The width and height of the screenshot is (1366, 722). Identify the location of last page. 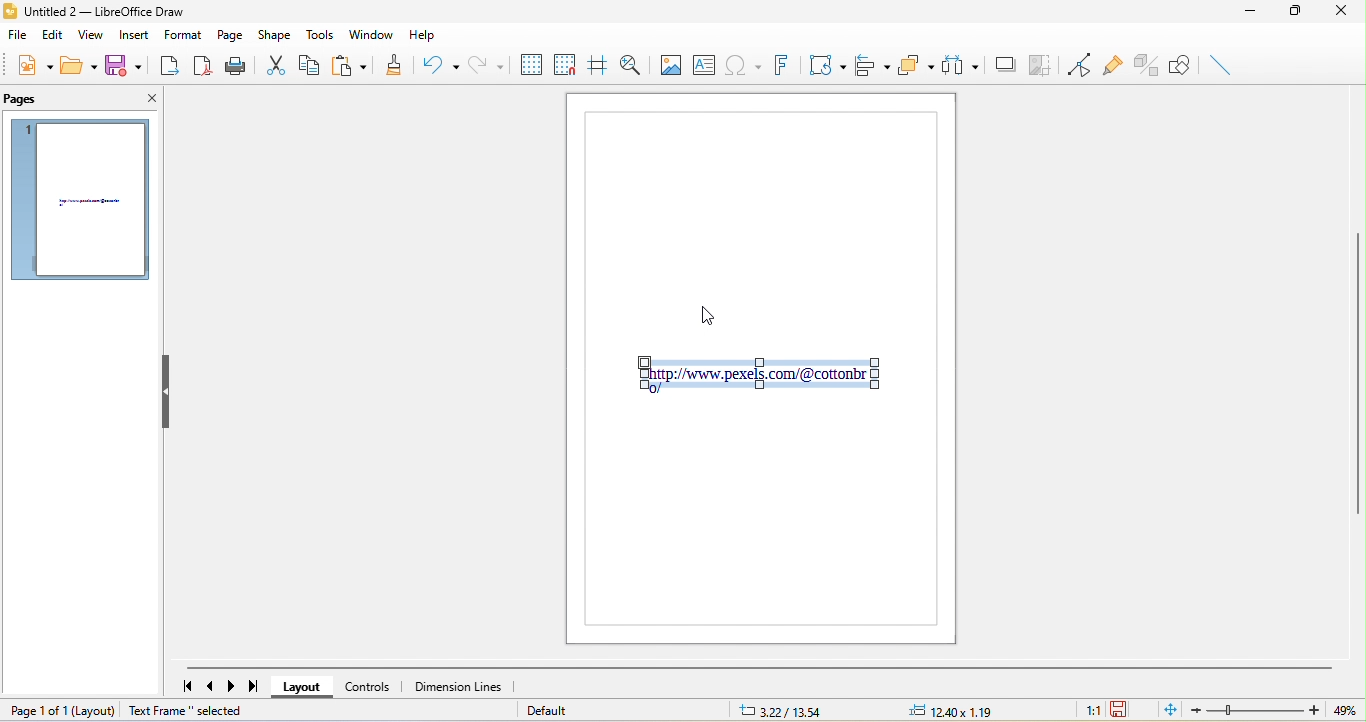
(256, 688).